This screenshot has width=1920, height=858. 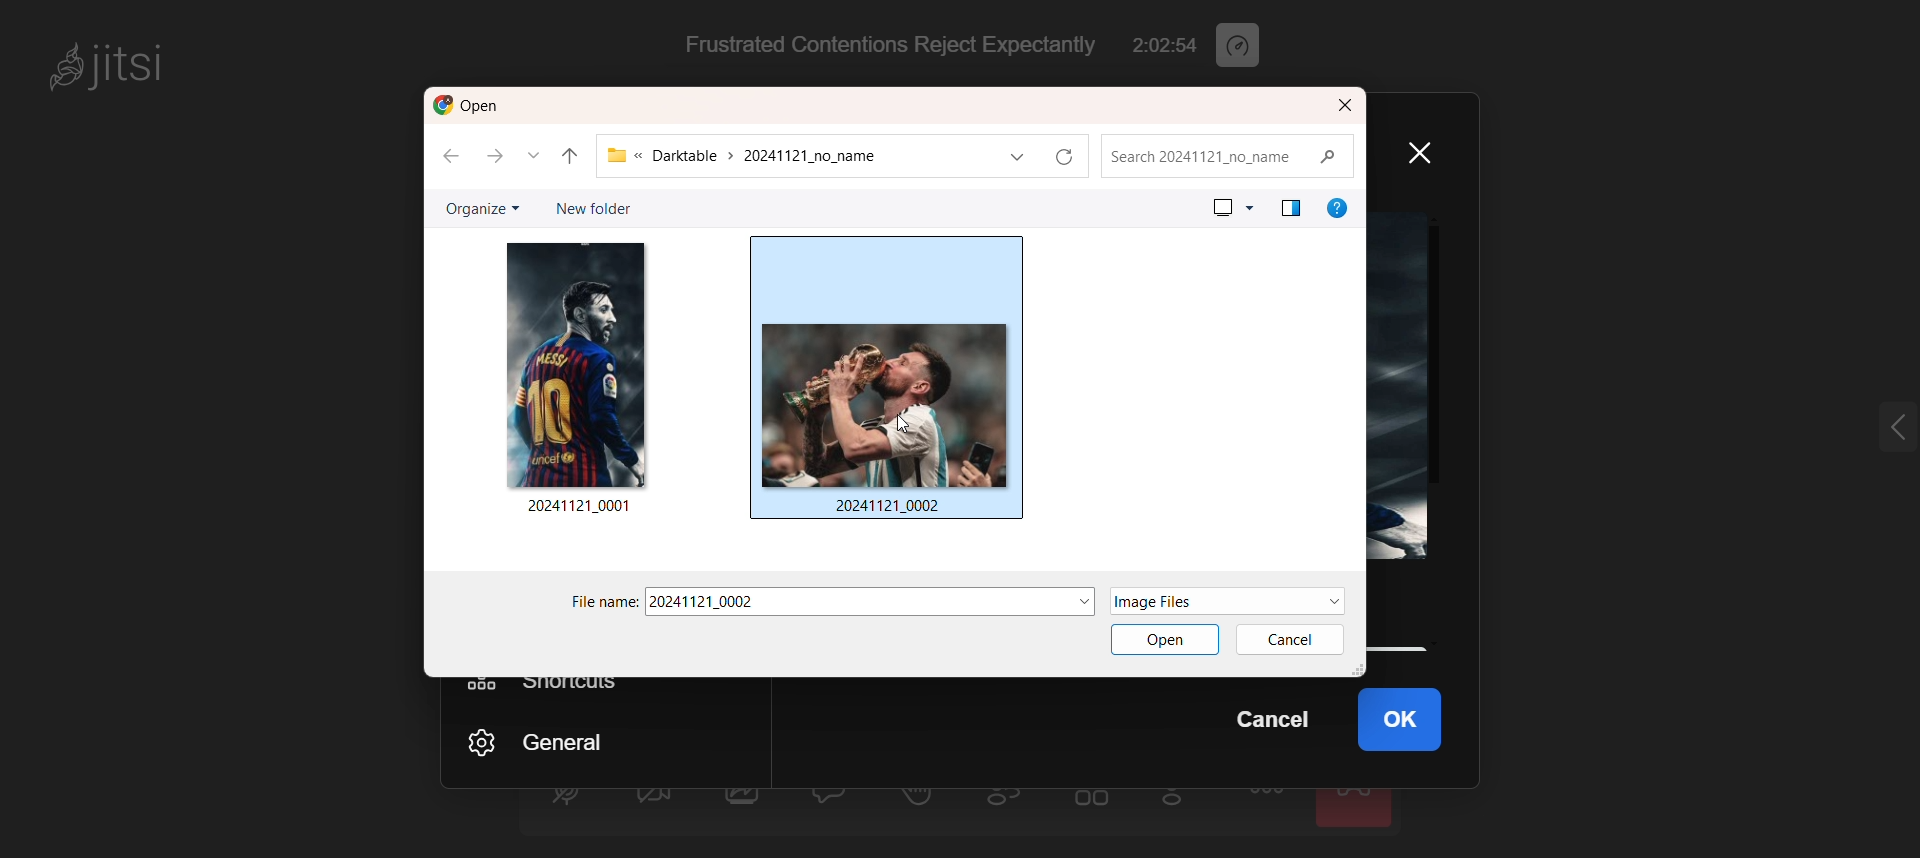 I want to click on cursor, so click(x=898, y=421).